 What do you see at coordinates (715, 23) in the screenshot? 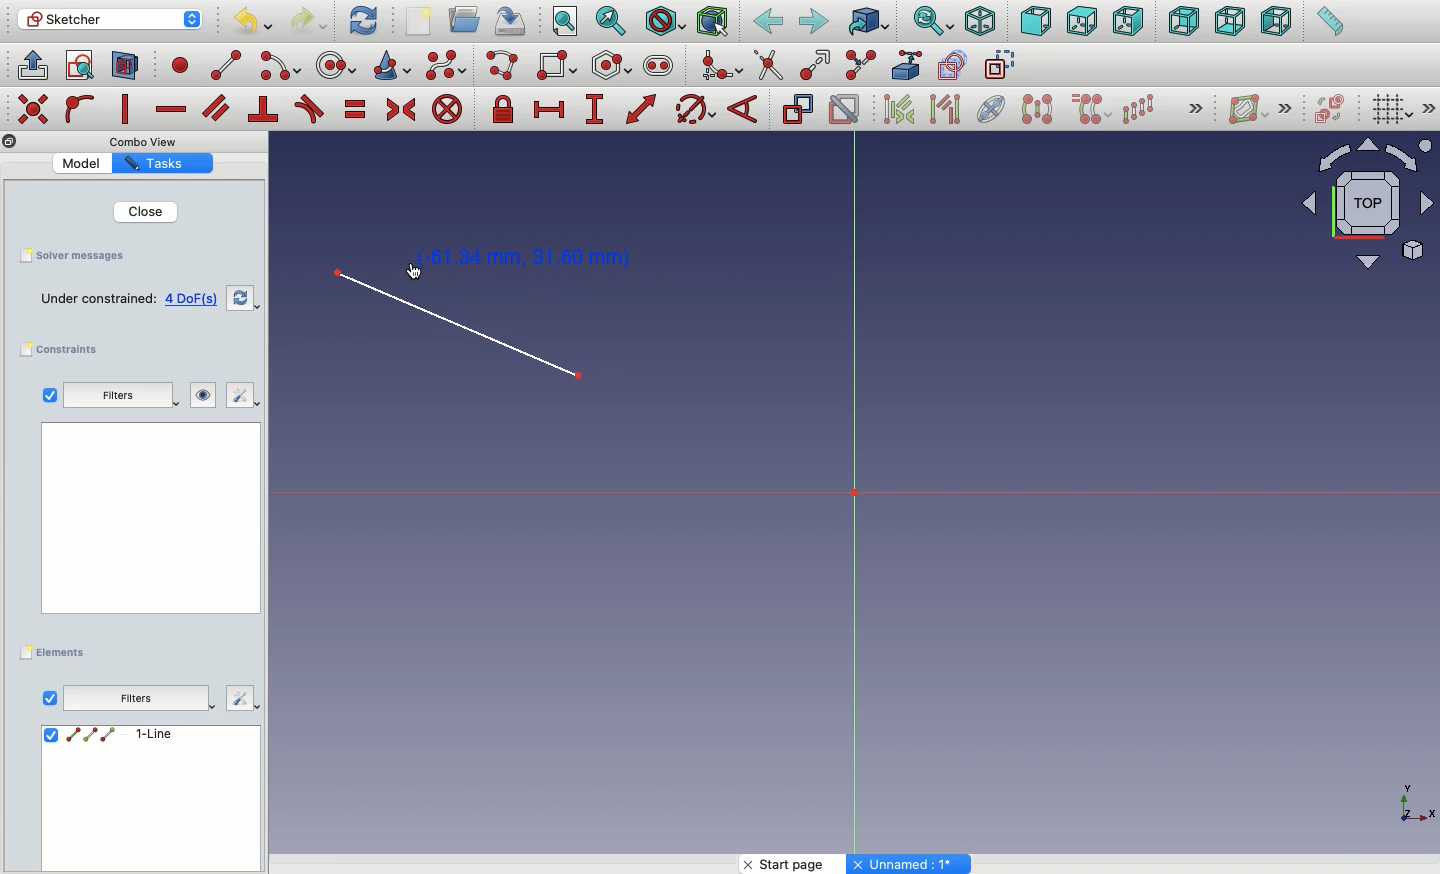
I see `Bounding box` at bounding box center [715, 23].